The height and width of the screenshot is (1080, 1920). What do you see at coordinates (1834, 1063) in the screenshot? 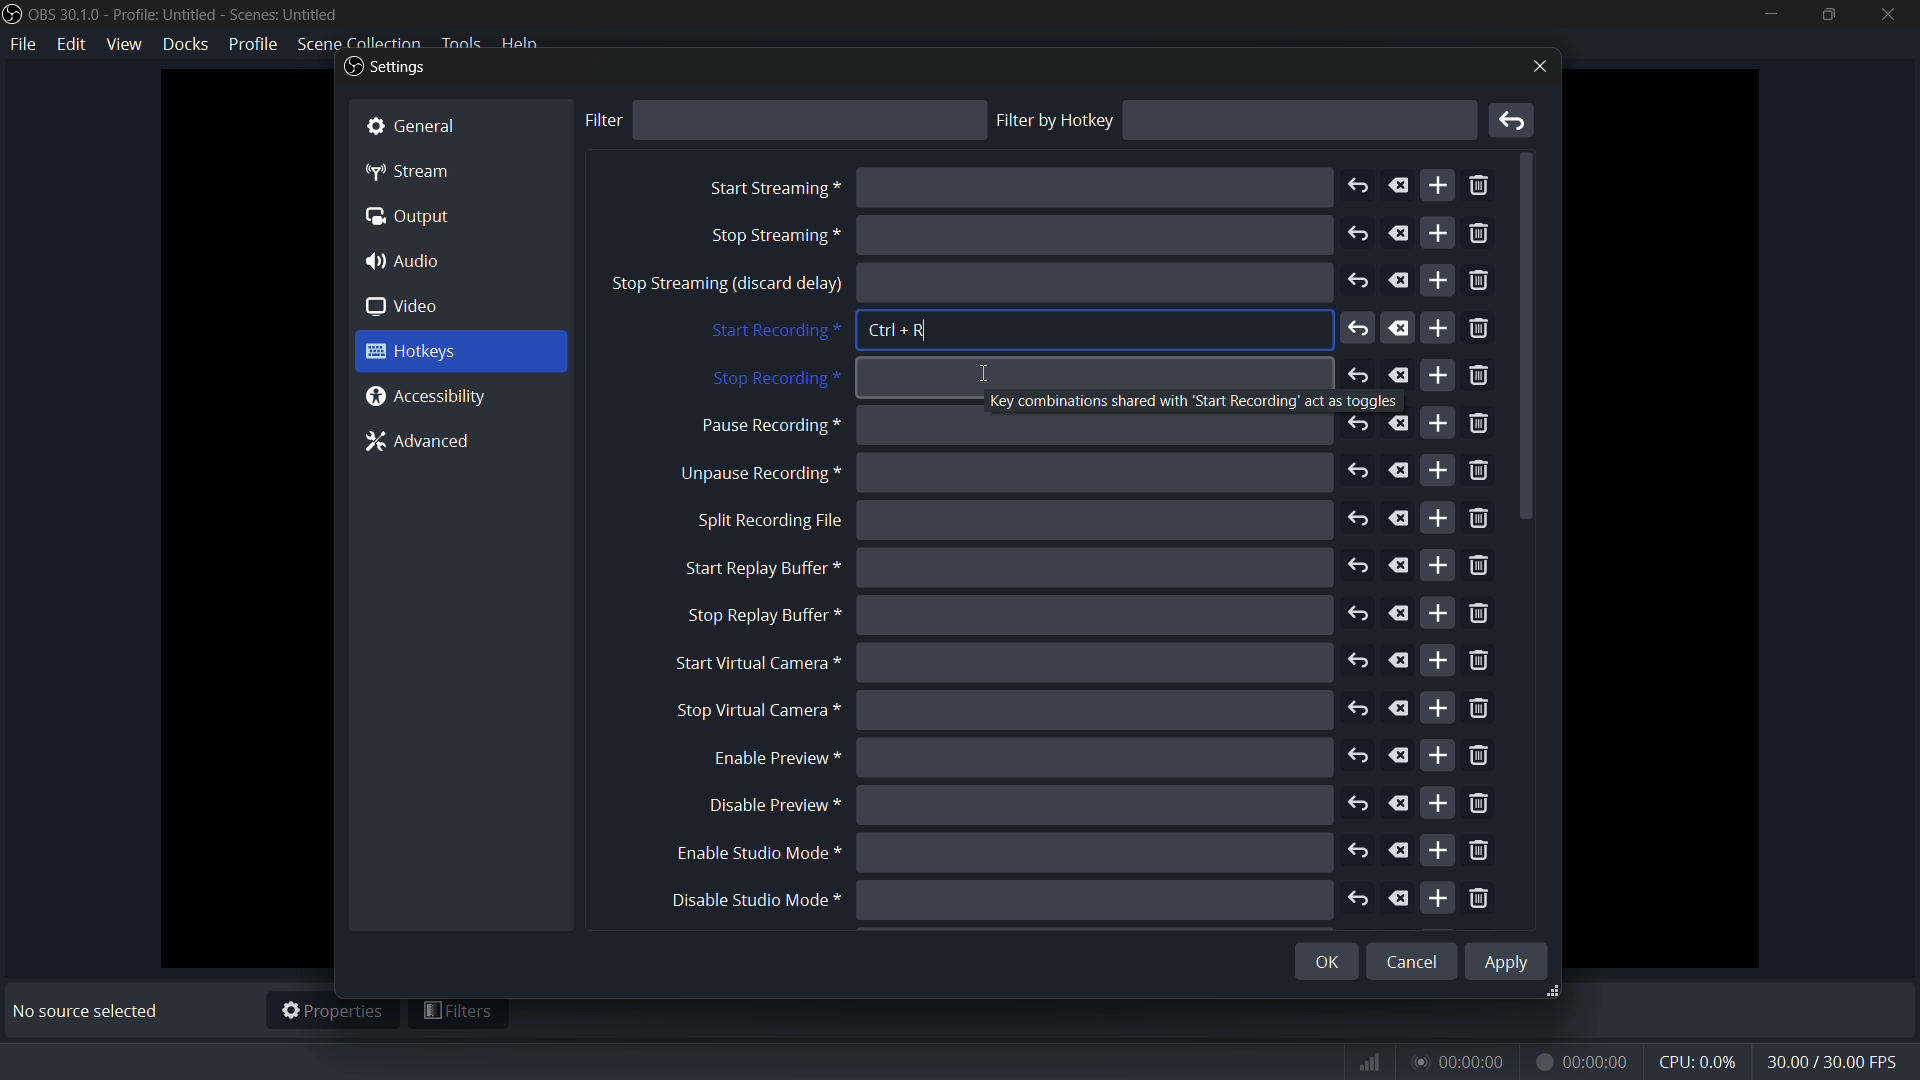
I see `fps` at bounding box center [1834, 1063].